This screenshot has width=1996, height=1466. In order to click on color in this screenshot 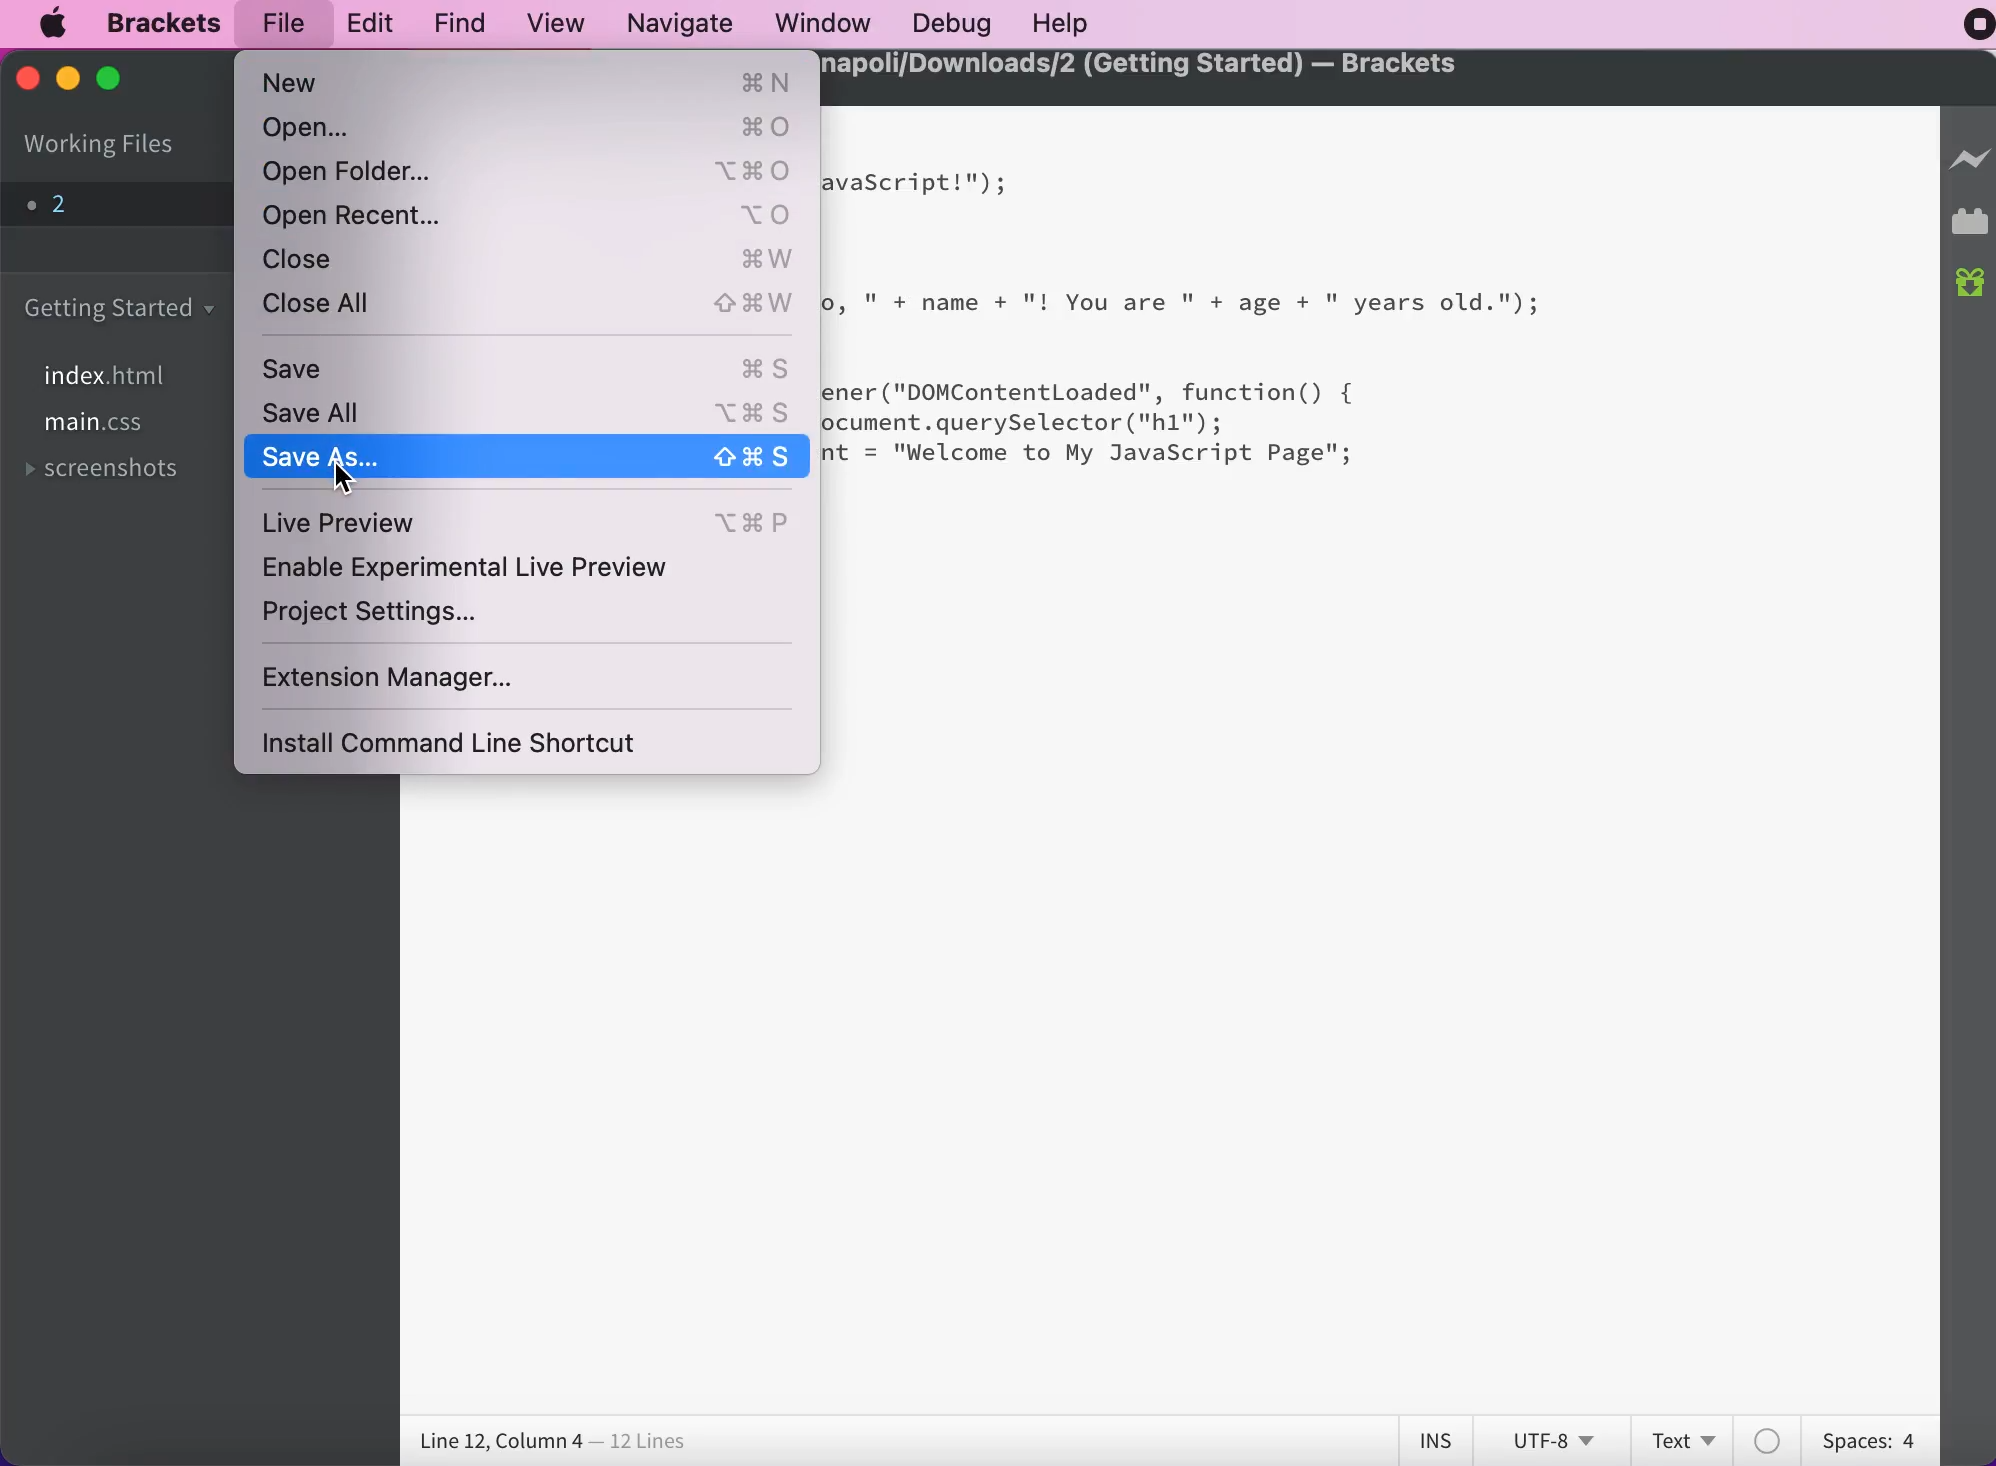, I will do `click(1770, 1440)`.